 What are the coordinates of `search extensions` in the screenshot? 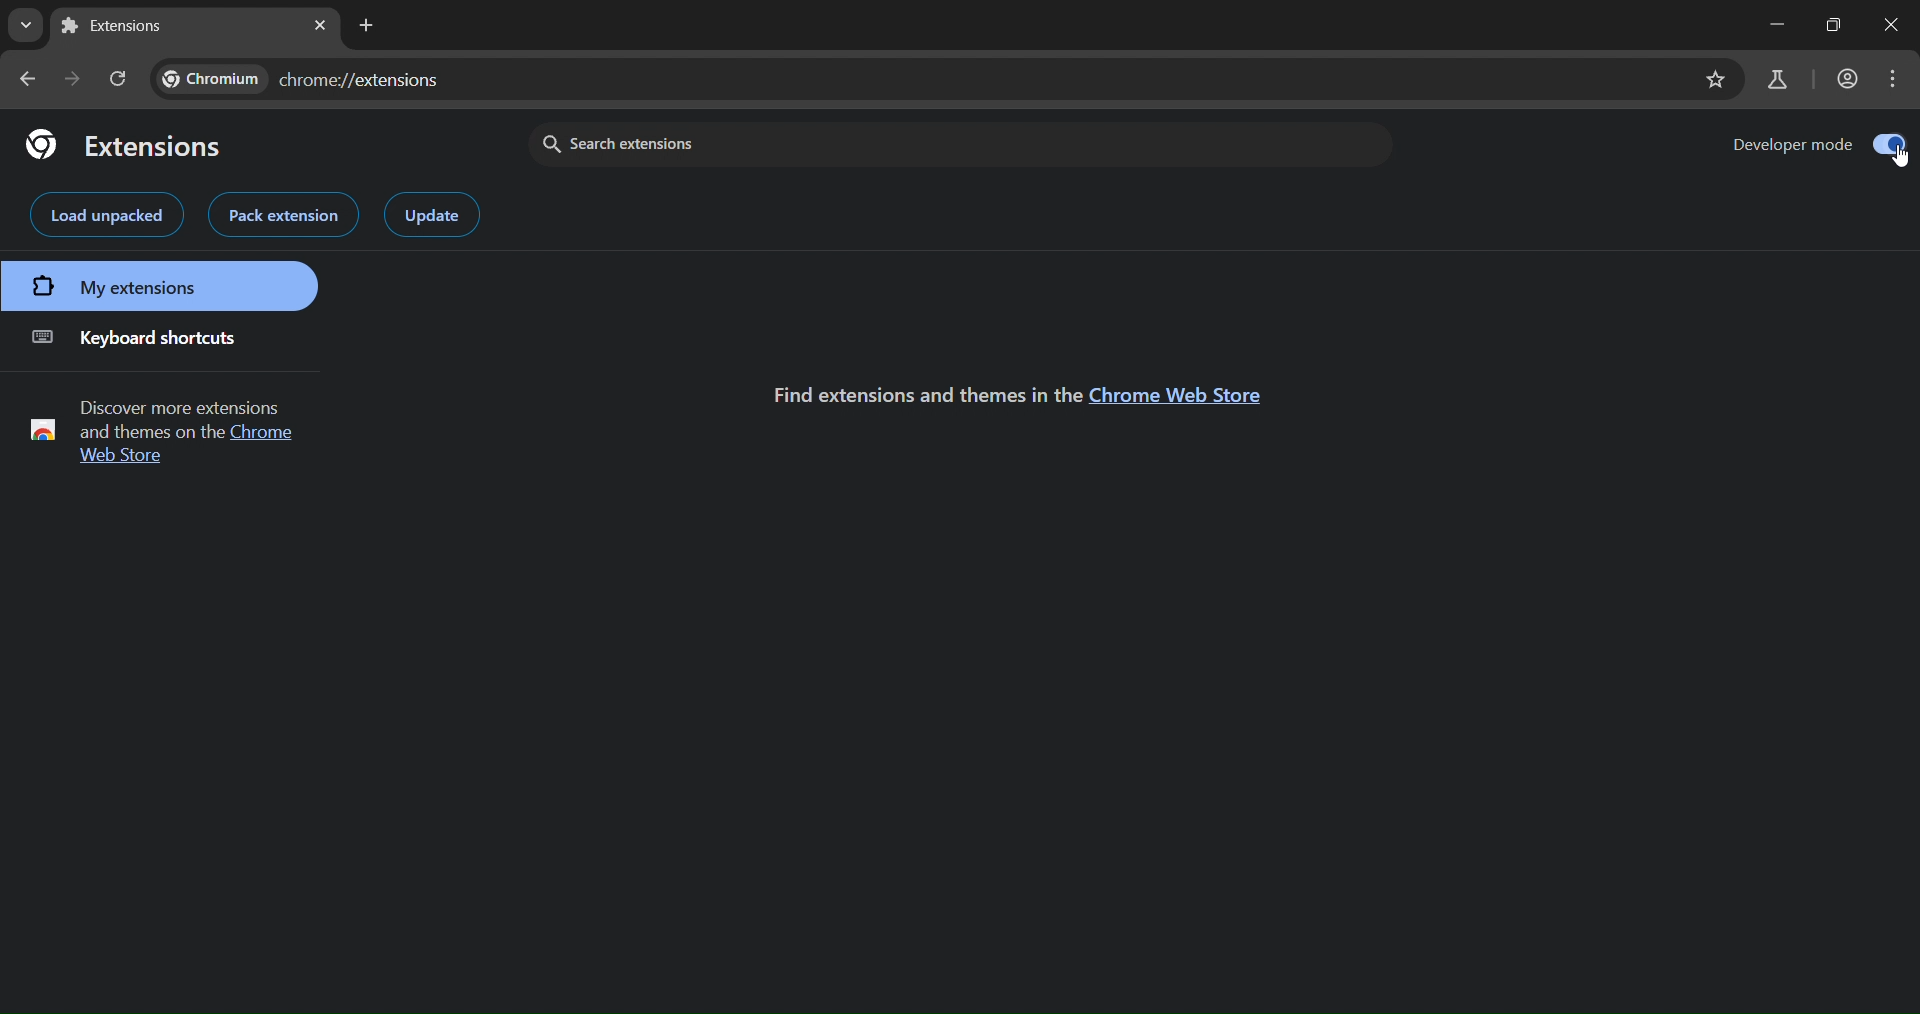 It's located at (840, 143).